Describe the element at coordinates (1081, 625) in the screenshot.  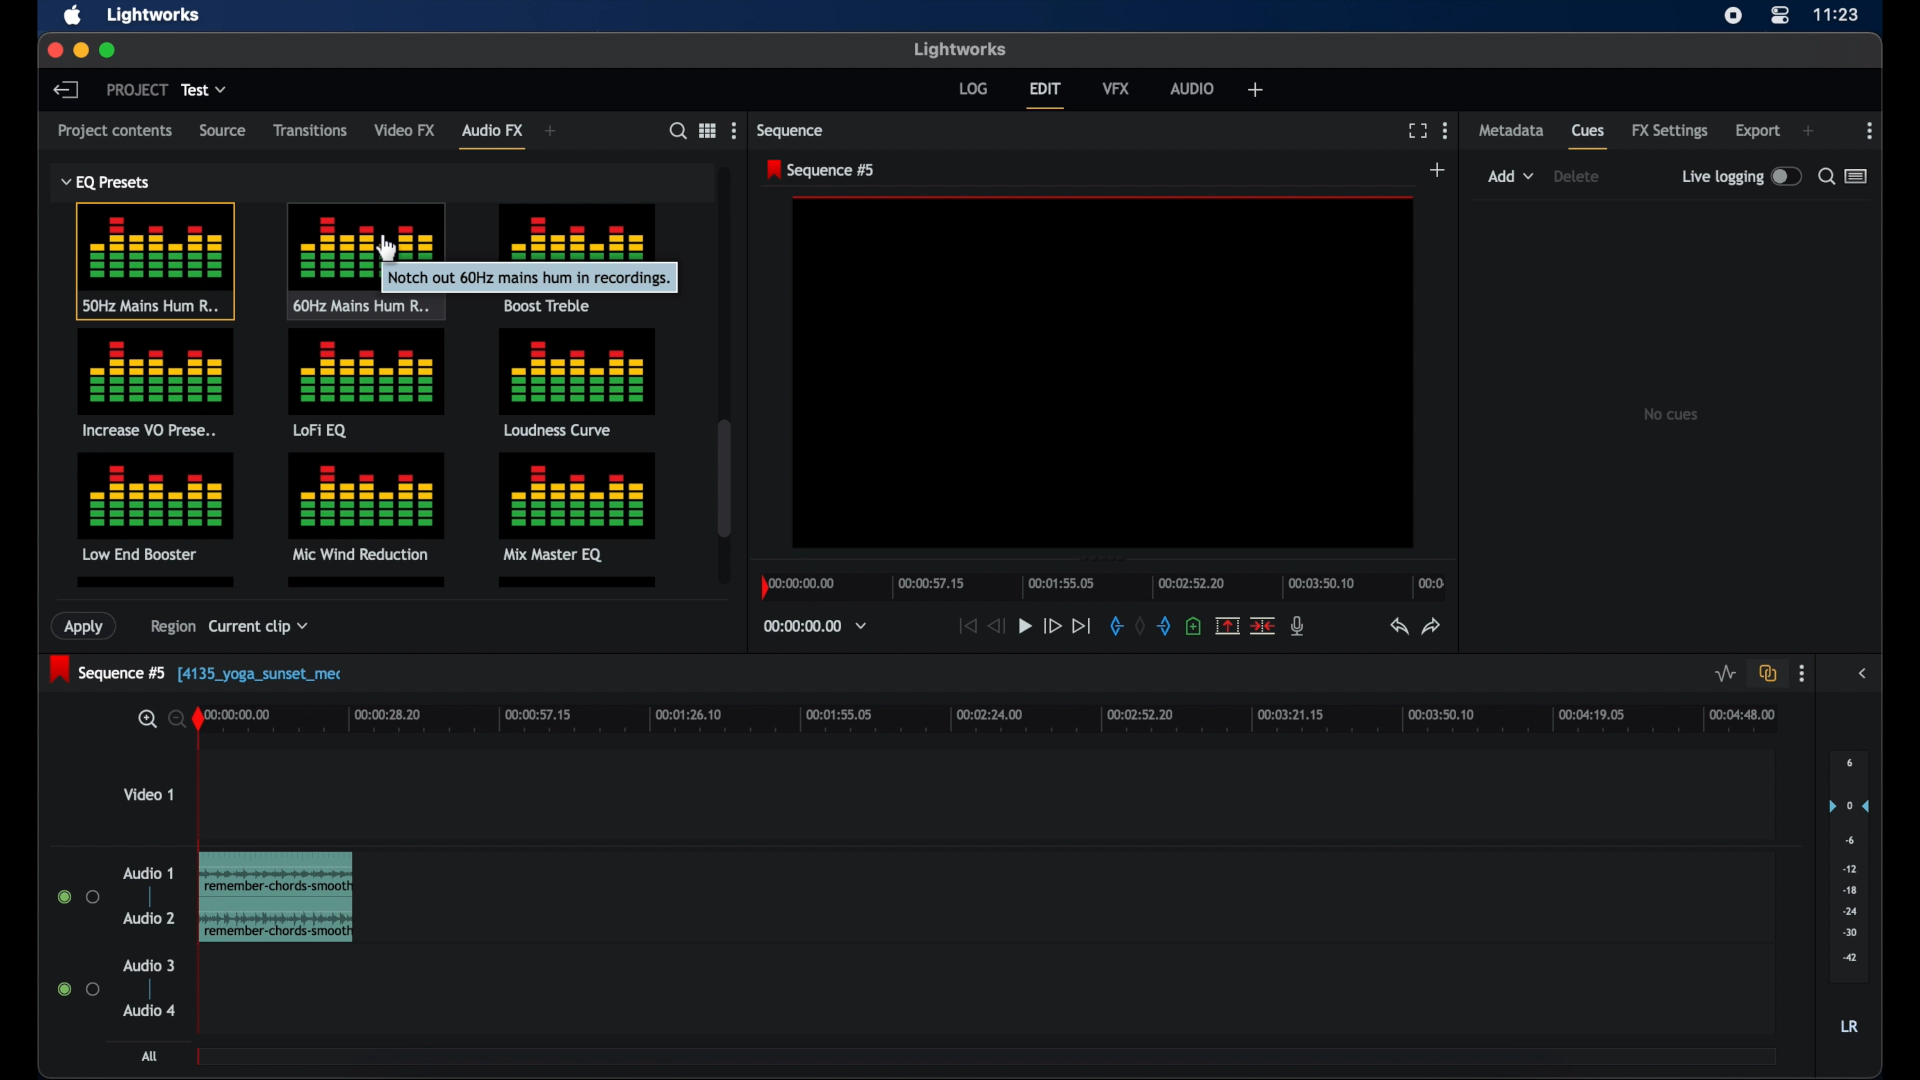
I see `jump to end` at that location.